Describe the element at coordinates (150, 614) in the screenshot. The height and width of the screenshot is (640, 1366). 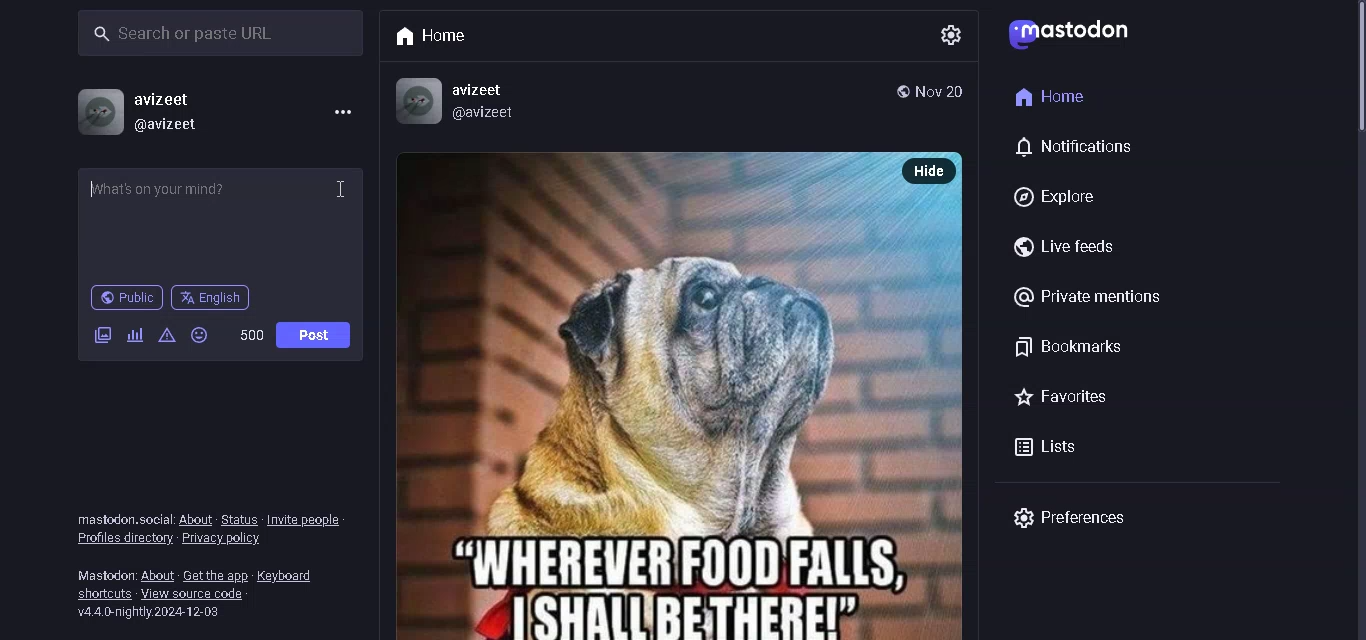
I see `version` at that location.